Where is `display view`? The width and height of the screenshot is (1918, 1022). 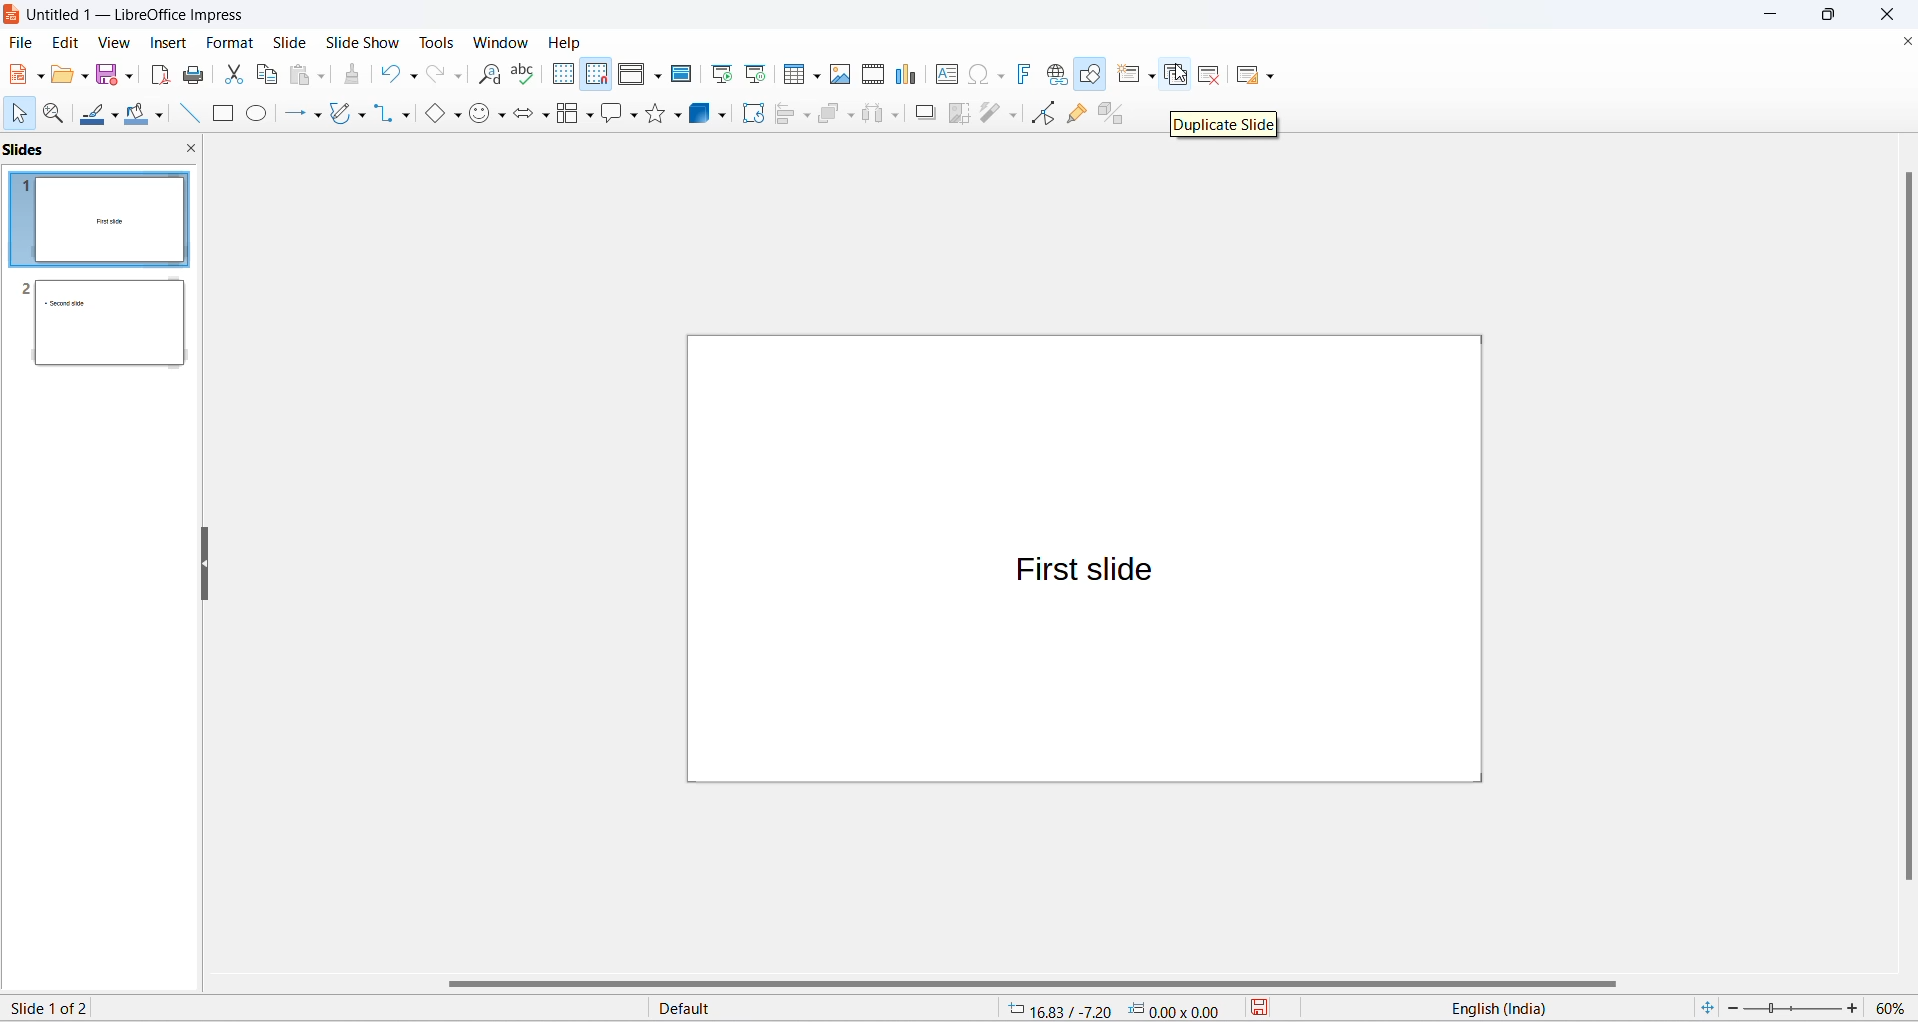
display view is located at coordinates (632, 75).